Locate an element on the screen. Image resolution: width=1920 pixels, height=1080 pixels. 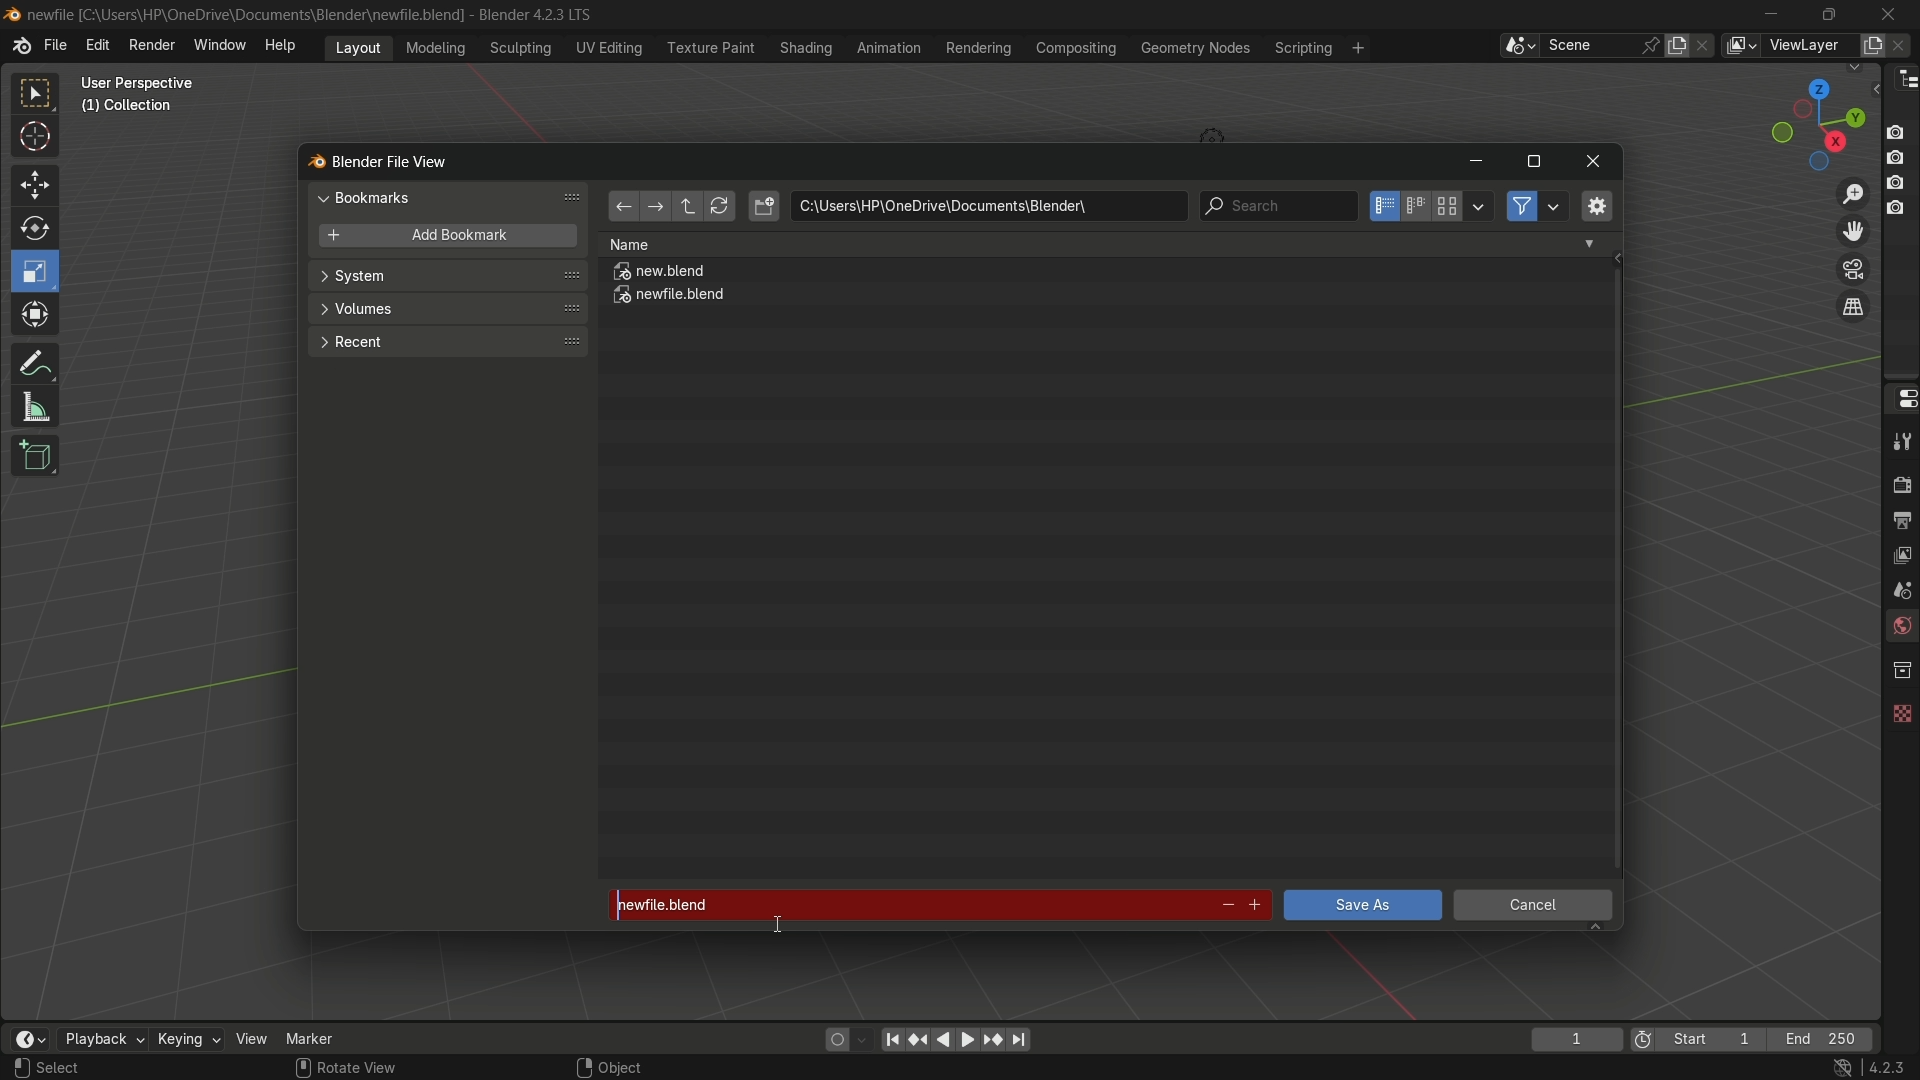
volumes is located at coordinates (446, 309).